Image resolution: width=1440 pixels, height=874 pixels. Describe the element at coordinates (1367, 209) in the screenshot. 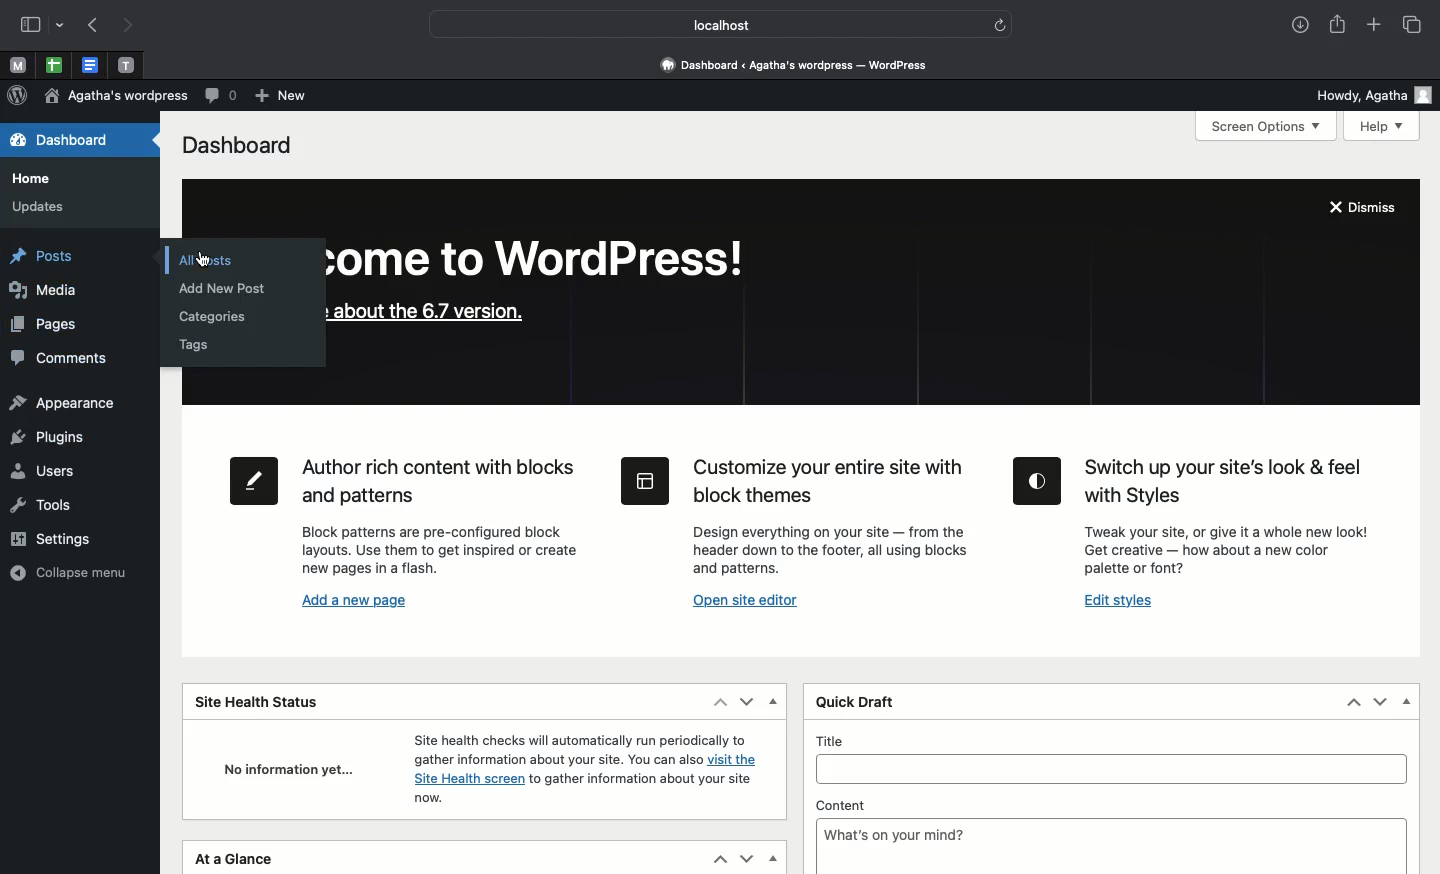

I see `Dismiss` at that location.